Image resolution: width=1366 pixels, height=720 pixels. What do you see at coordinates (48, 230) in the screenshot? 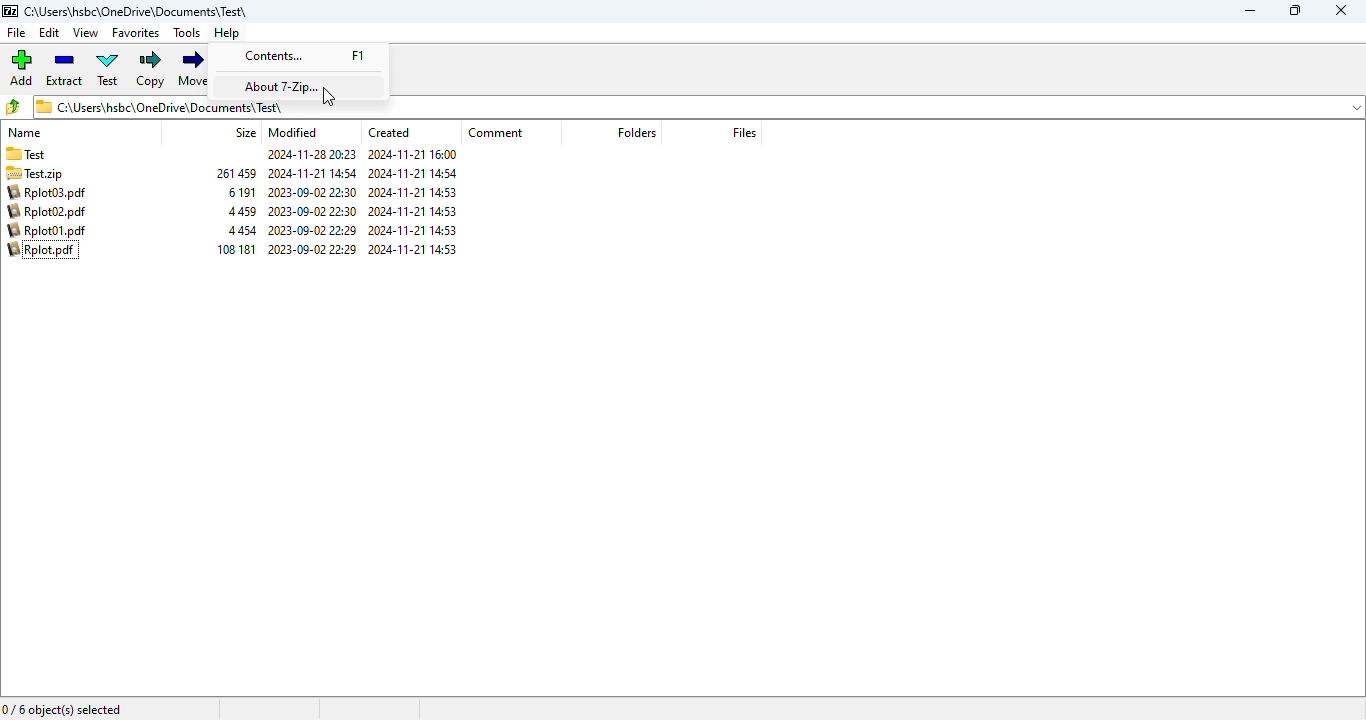
I see `Rplot01.pdf ` at bounding box center [48, 230].